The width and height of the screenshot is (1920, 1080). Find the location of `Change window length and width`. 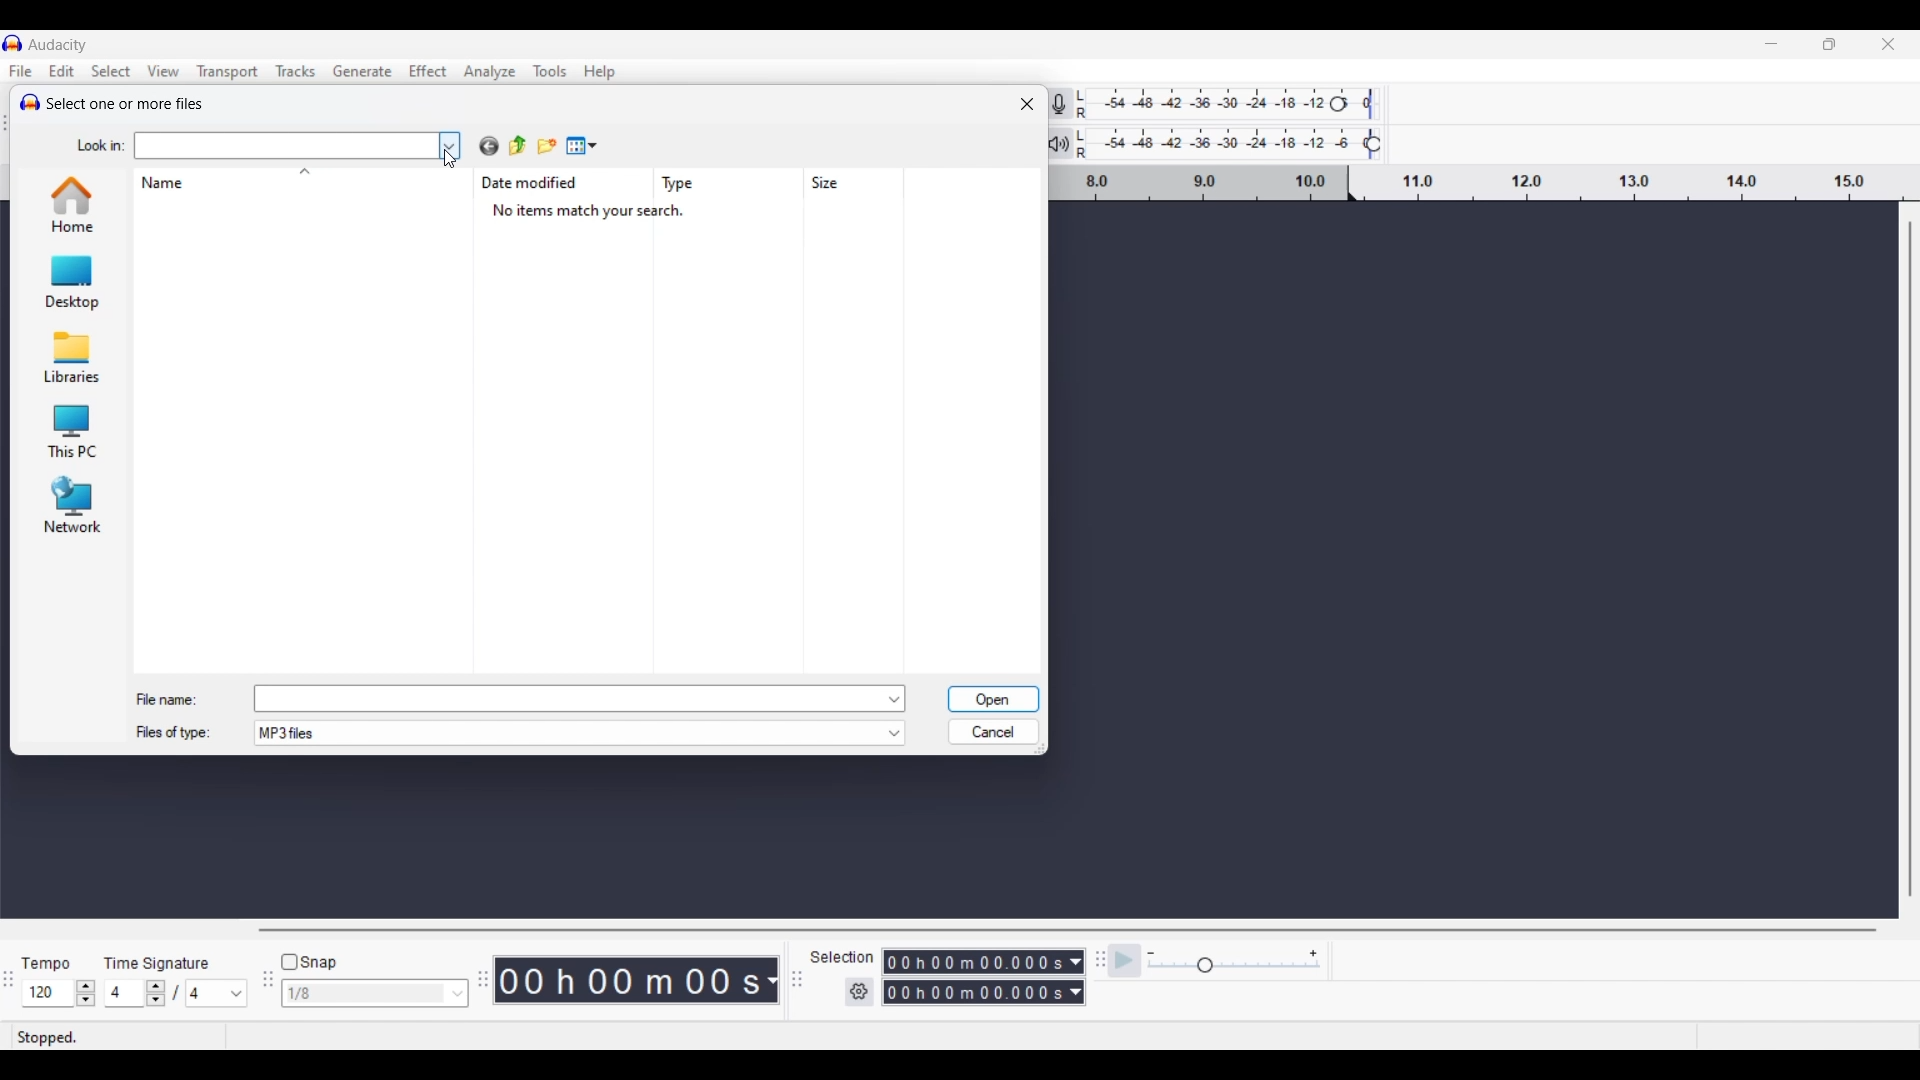

Change window length and width is located at coordinates (1045, 753).